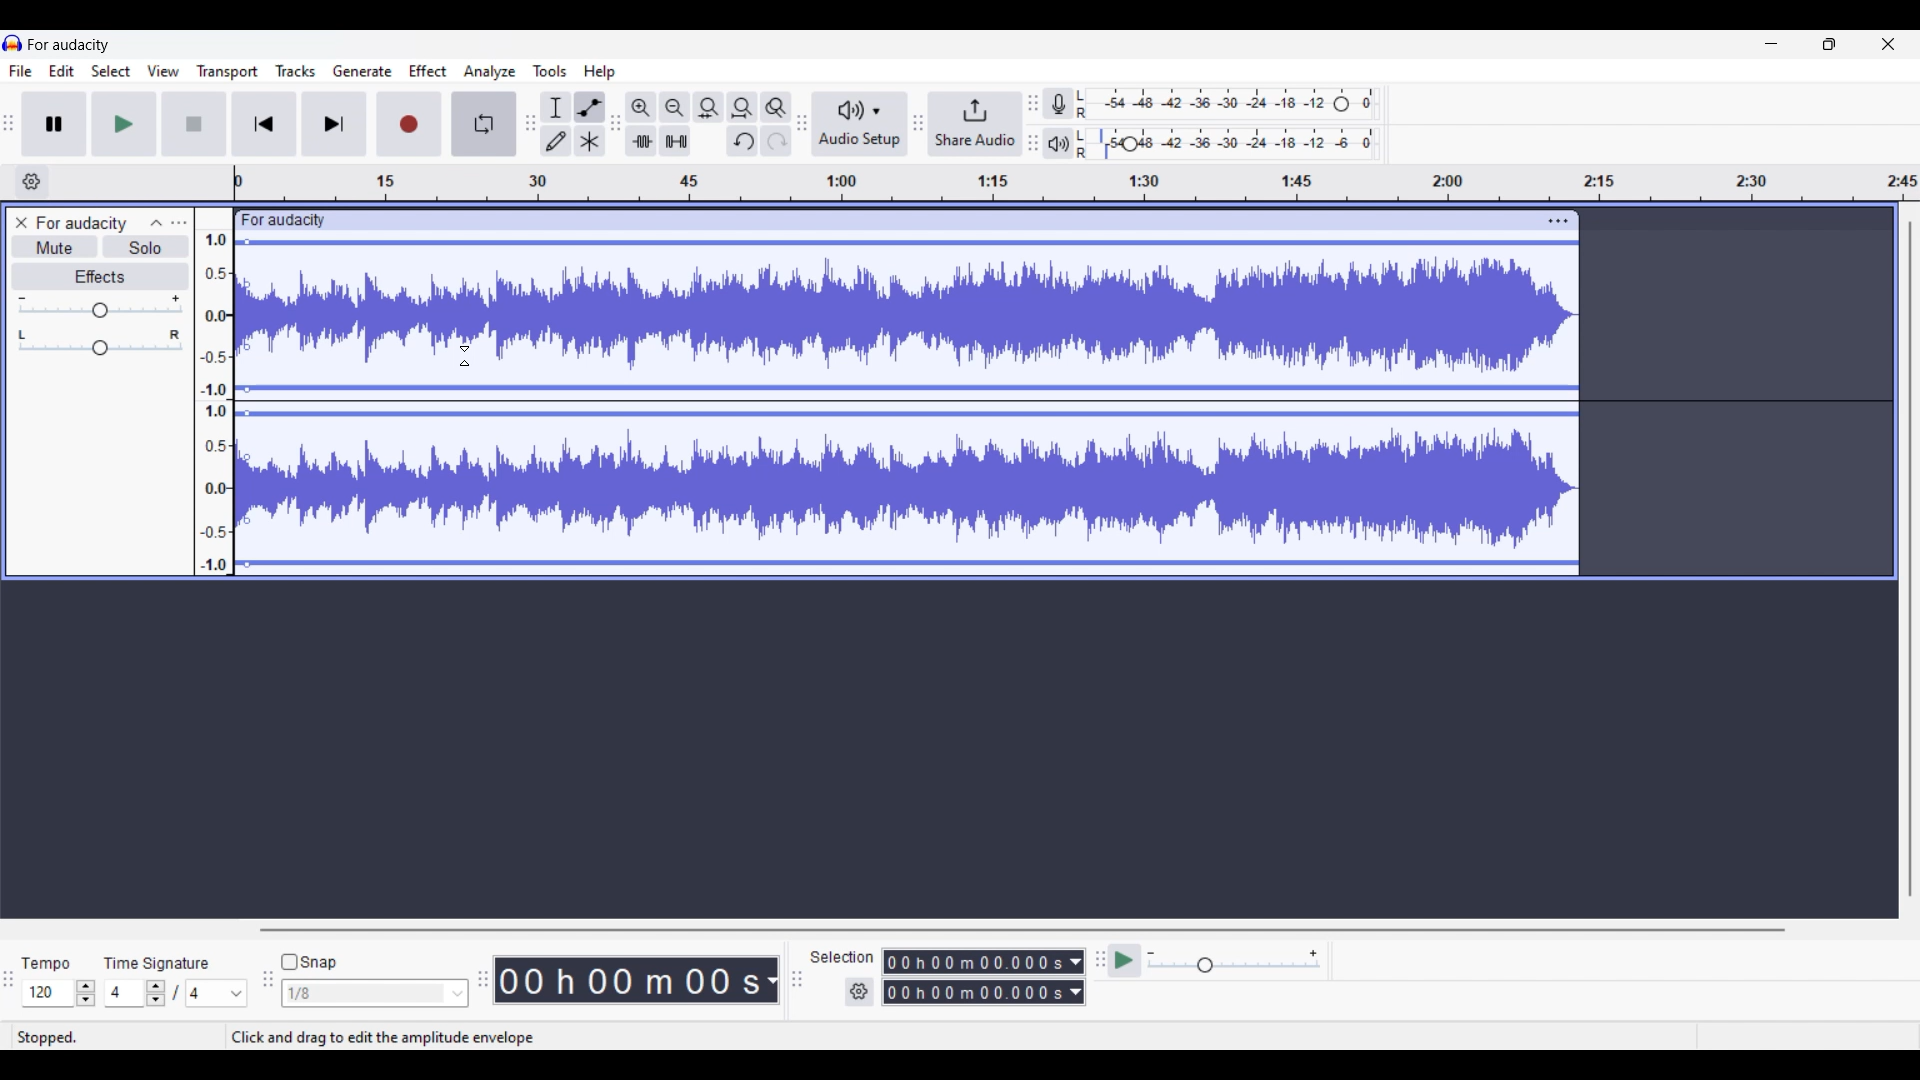 The width and height of the screenshot is (1920, 1080). Describe the element at coordinates (841, 956) in the screenshot. I see `selection` at that location.